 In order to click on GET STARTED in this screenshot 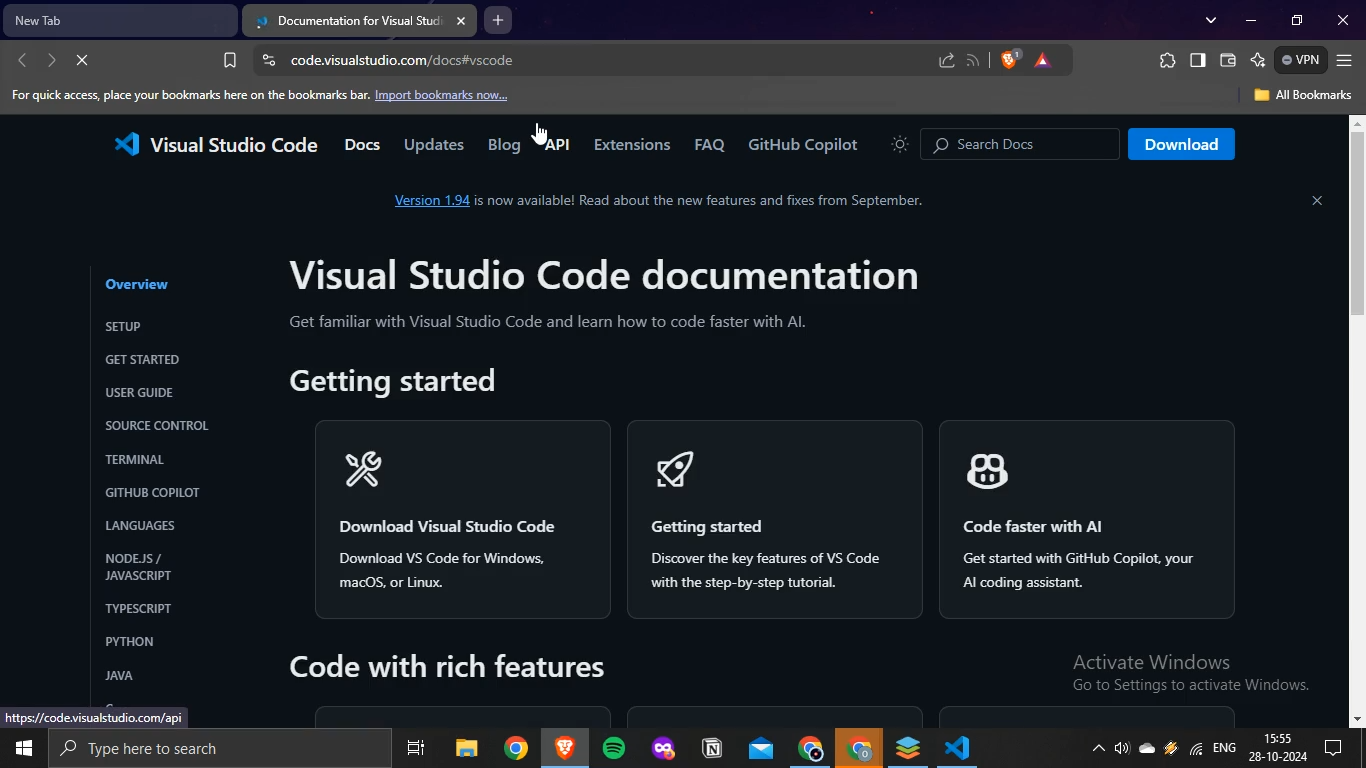, I will do `click(138, 358)`.